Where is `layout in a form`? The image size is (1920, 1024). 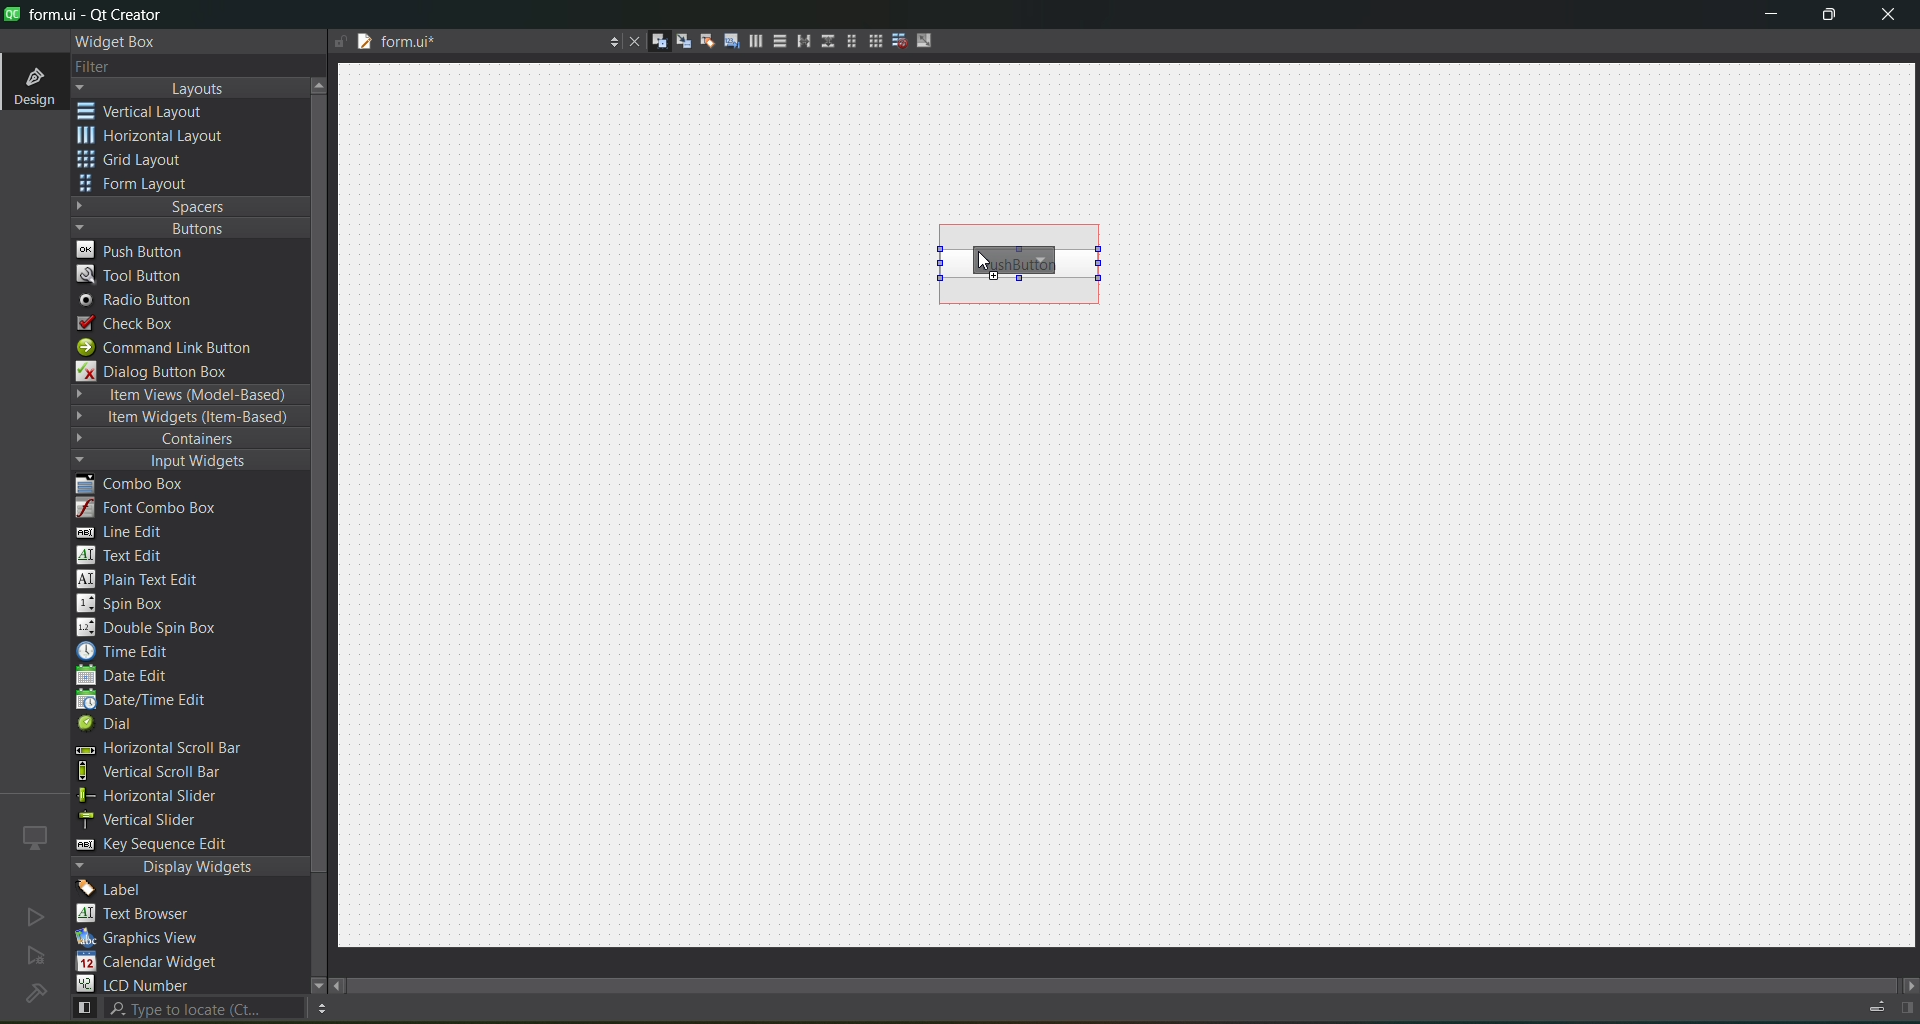
layout in a form is located at coordinates (845, 41).